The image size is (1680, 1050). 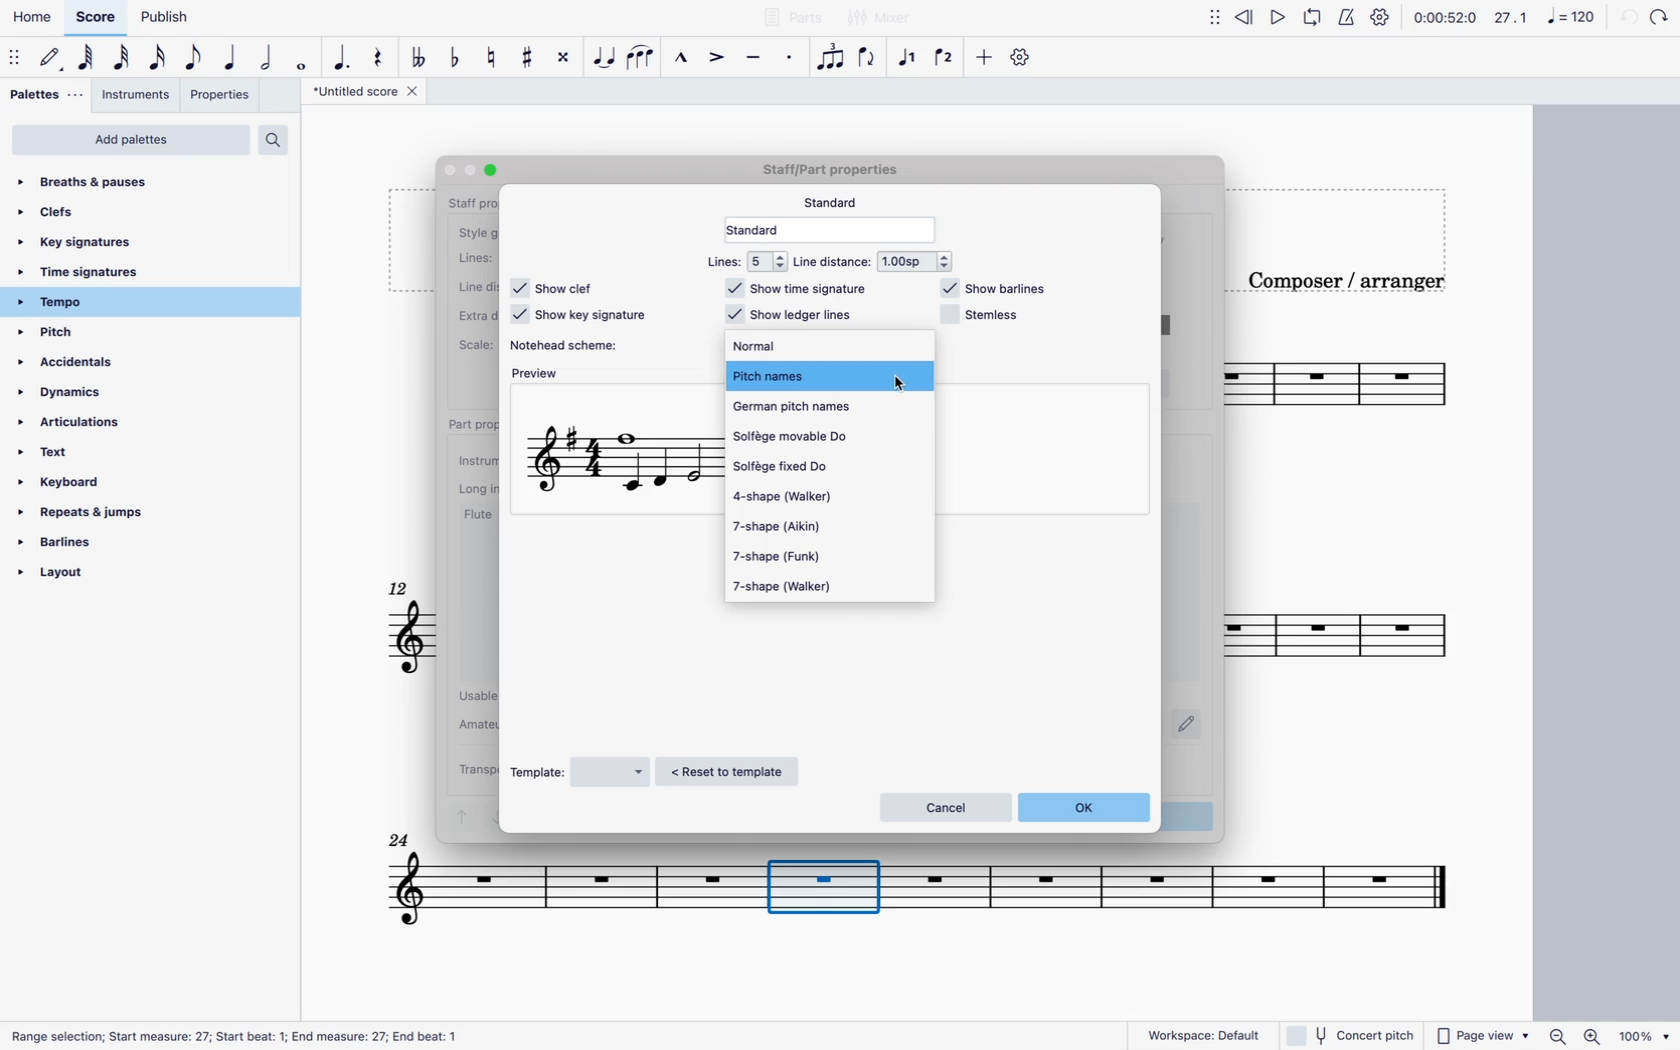 I want to click on instruments, so click(x=139, y=98).